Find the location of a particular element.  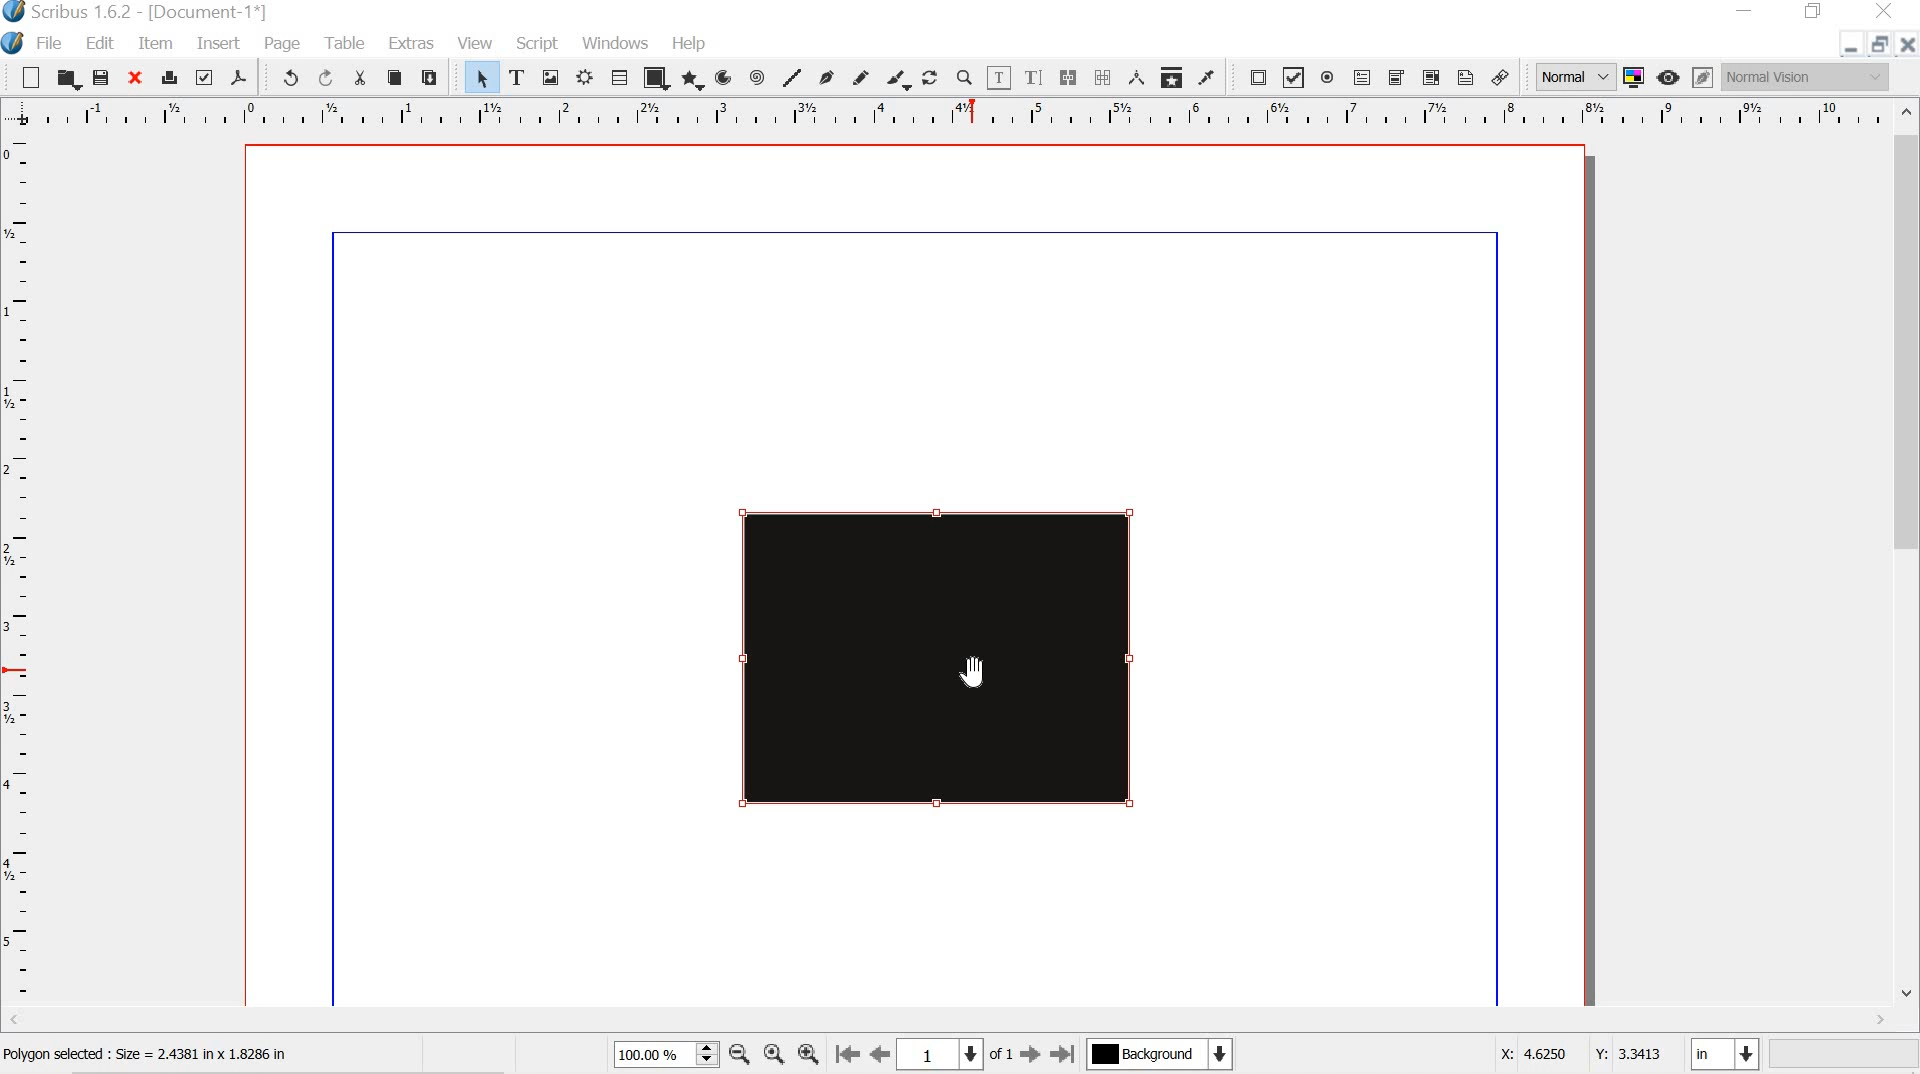

link annotation is located at coordinates (1500, 78).